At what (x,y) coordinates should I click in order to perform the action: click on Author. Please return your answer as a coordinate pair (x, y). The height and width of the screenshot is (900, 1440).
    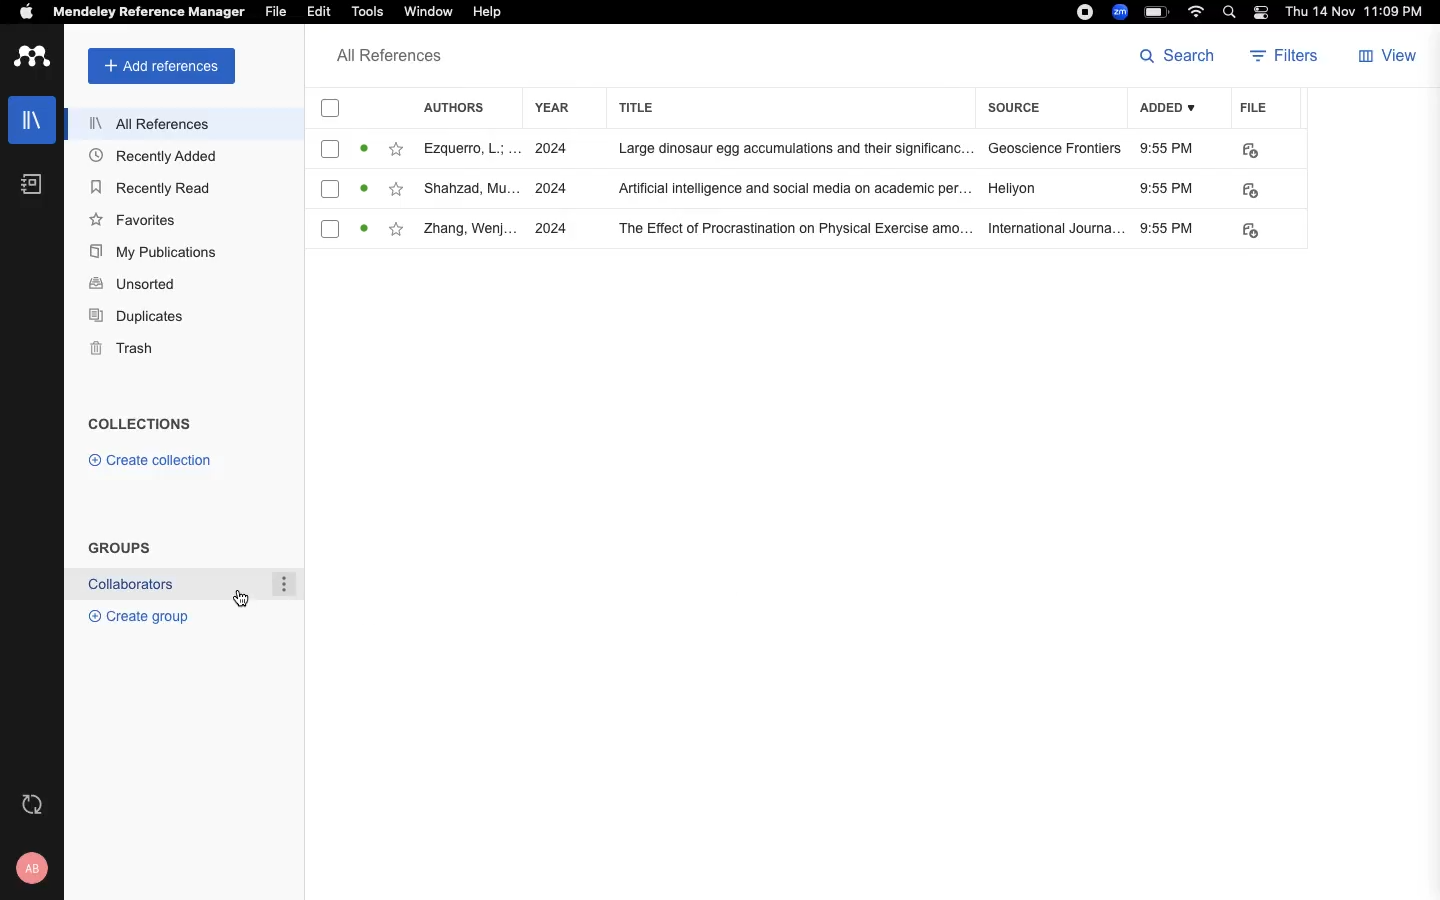
    Looking at the image, I should click on (472, 190).